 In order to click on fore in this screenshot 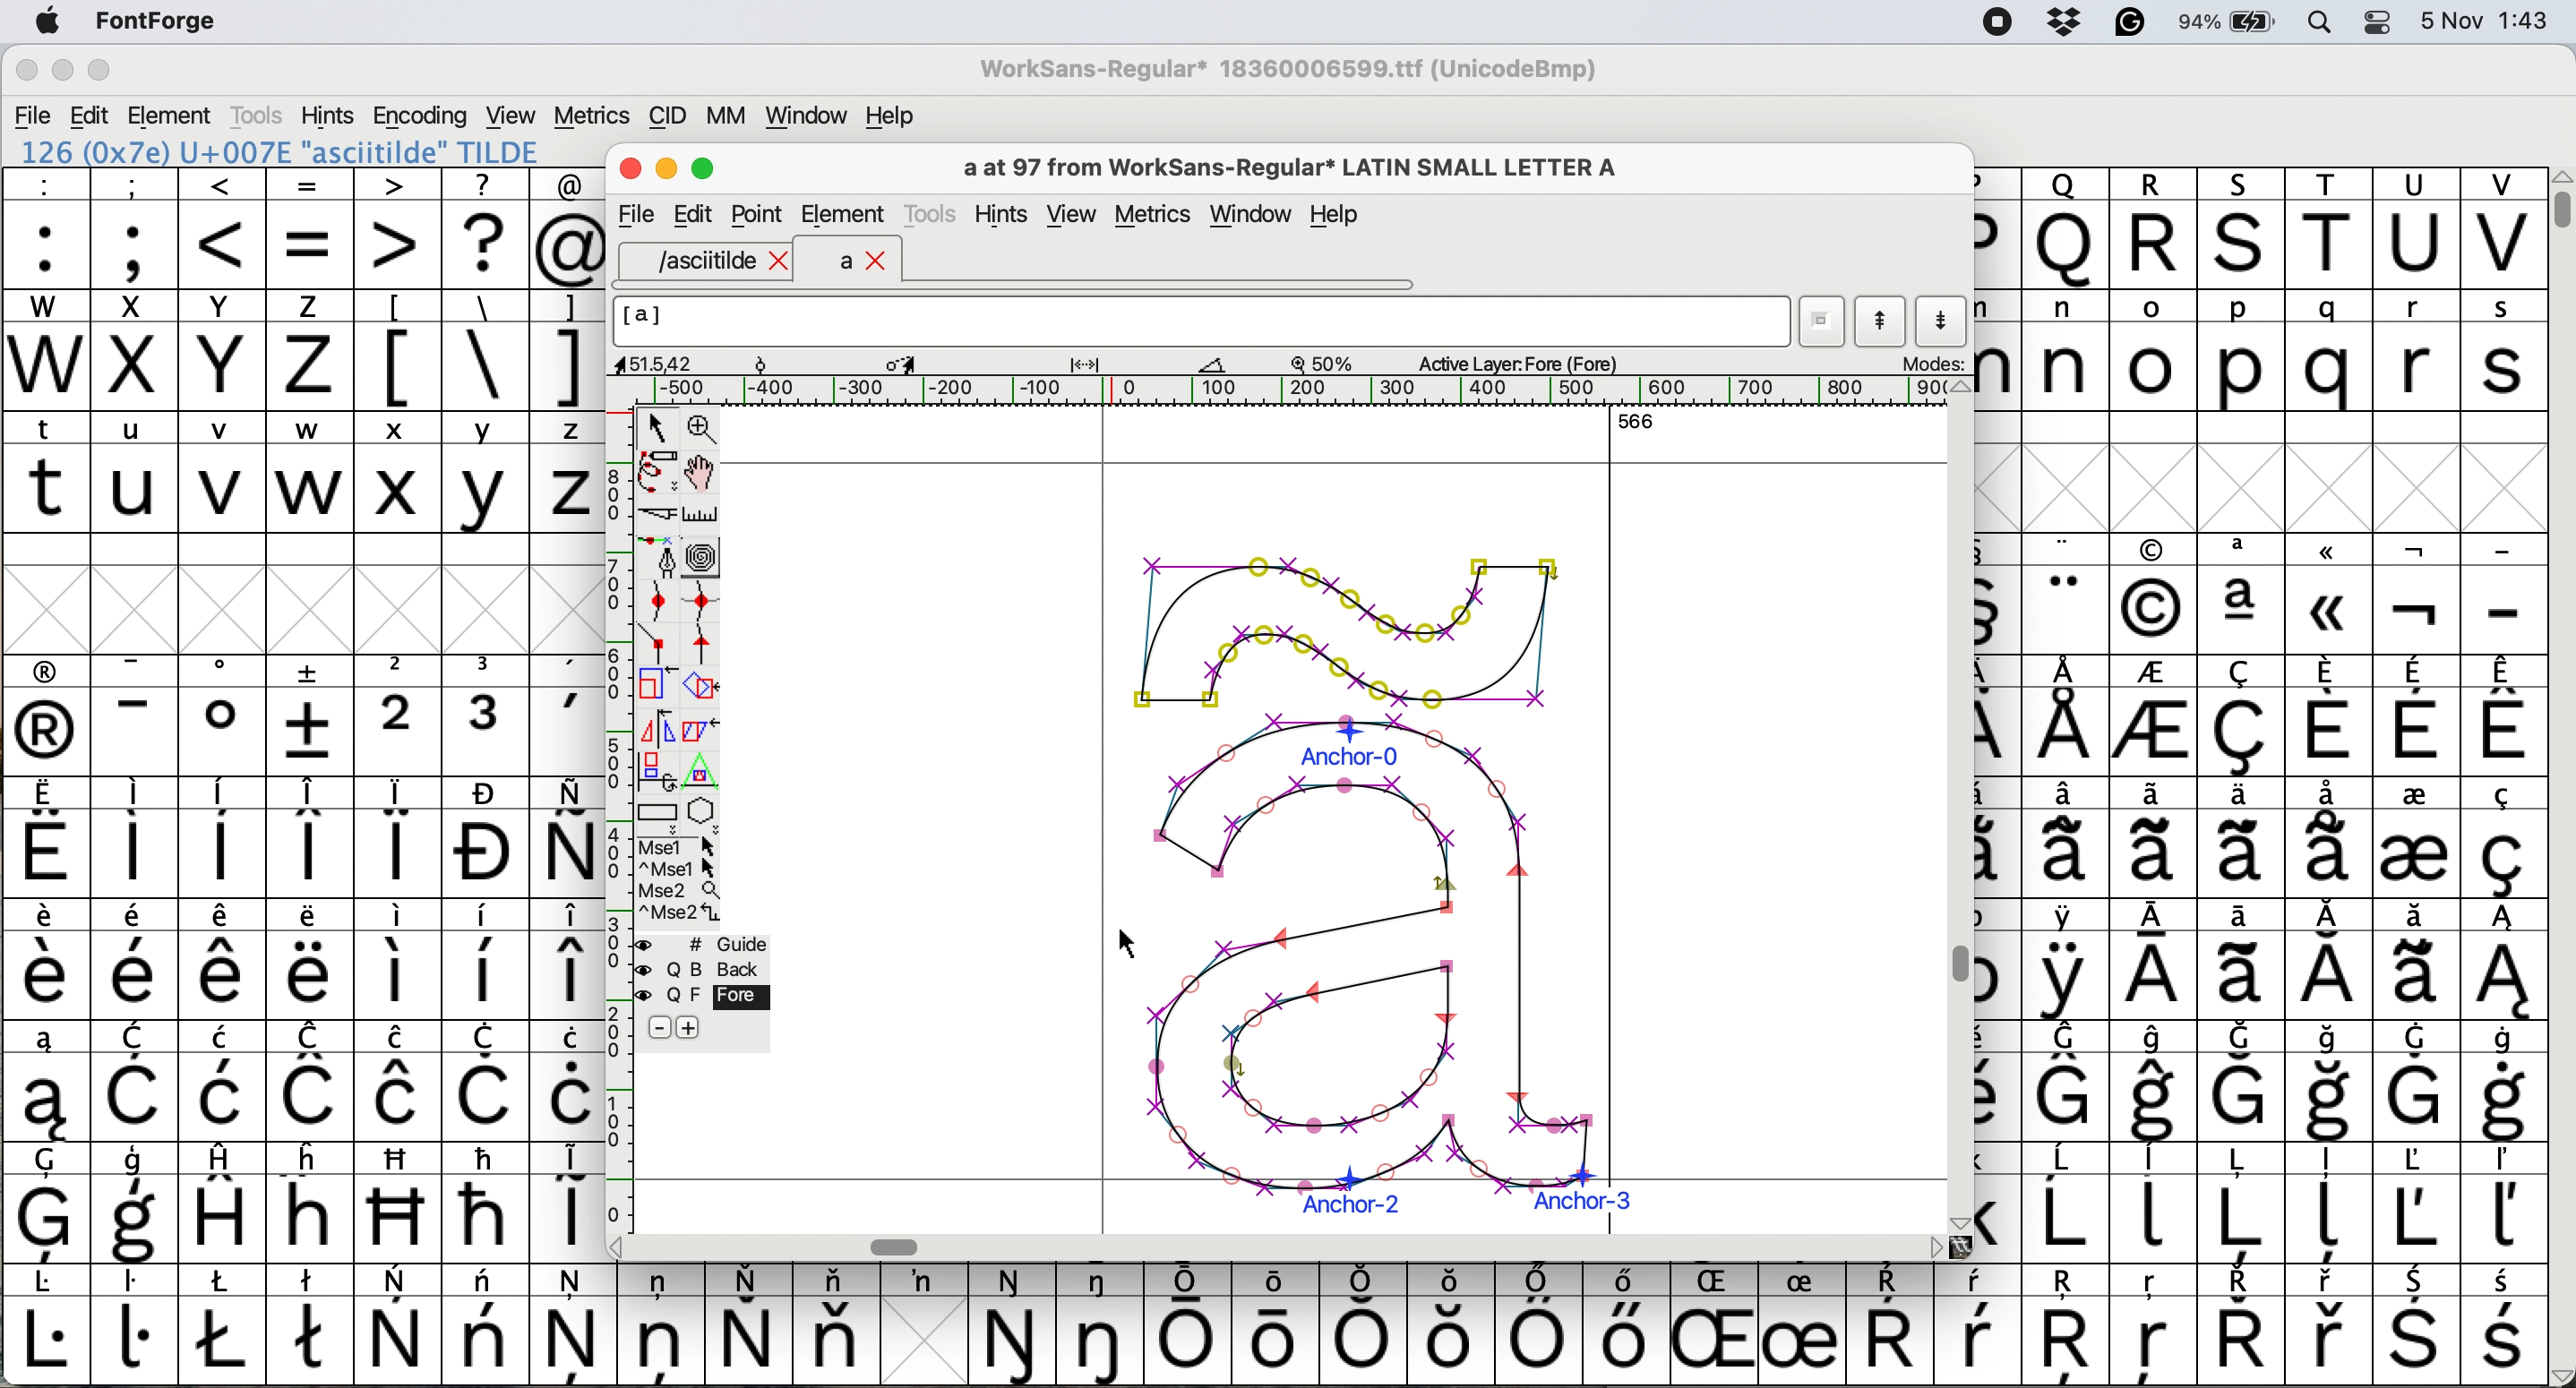, I will do `click(704, 997)`.